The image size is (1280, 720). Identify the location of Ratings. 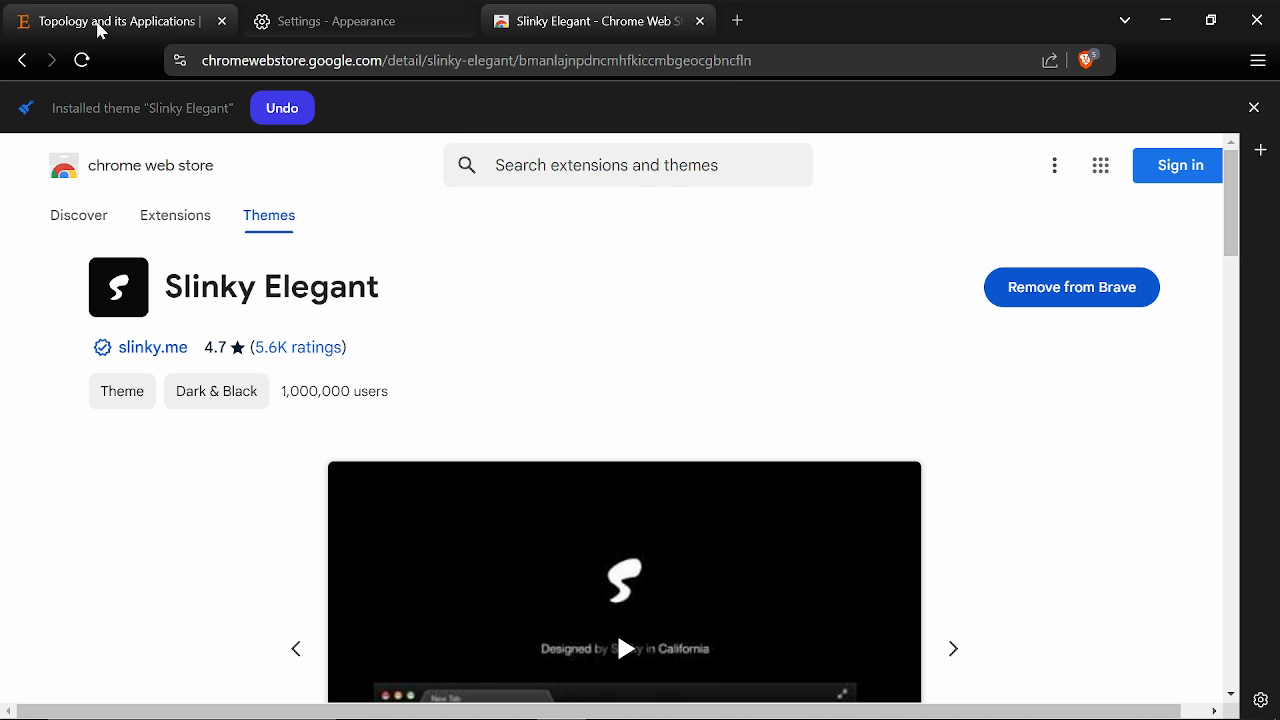
(278, 348).